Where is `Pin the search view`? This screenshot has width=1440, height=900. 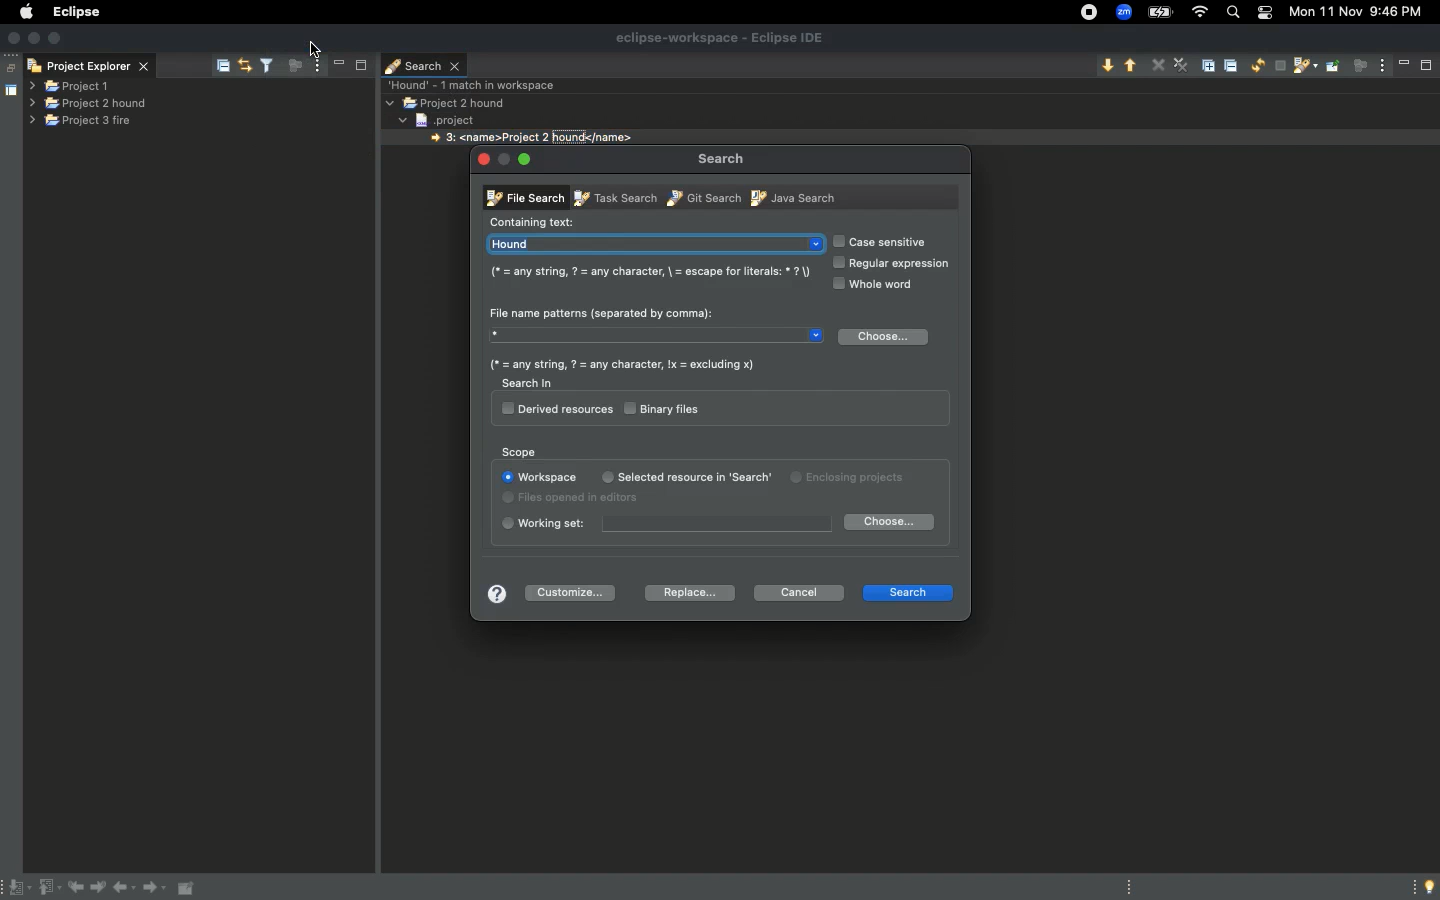
Pin the search view is located at coordinates (1333, 73).